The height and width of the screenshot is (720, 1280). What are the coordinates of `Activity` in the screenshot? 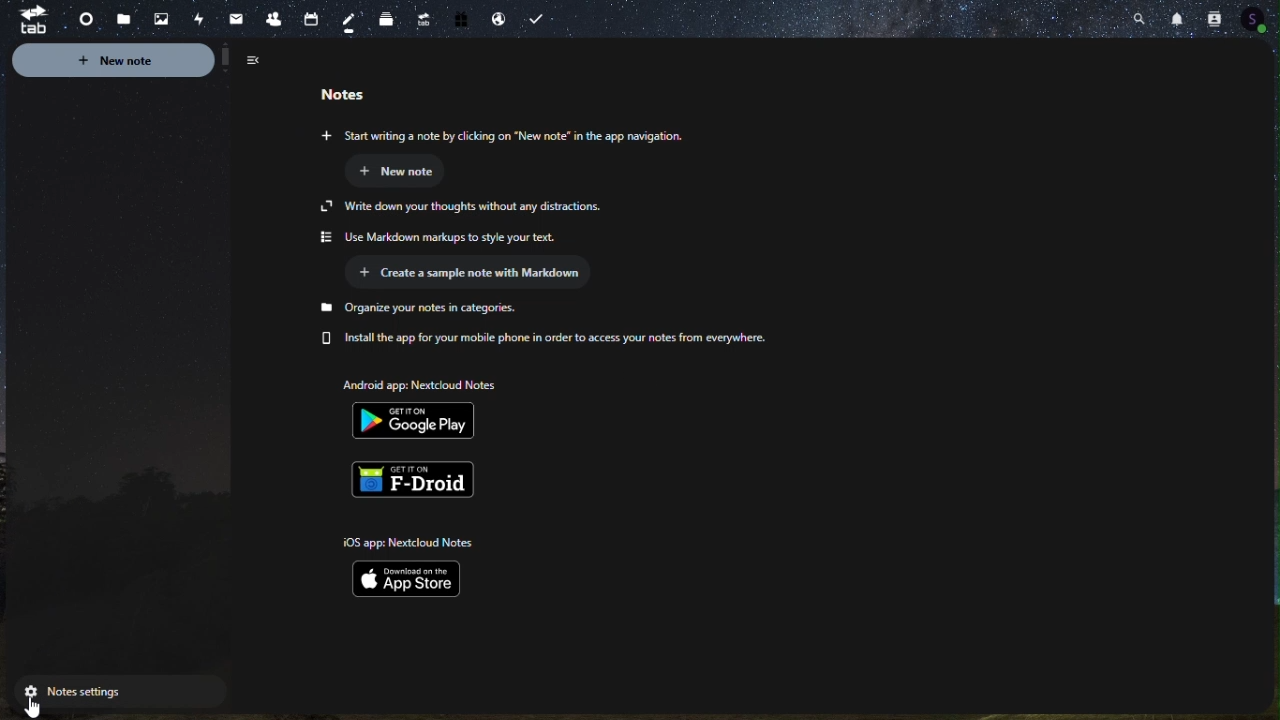 It's located at (192, 18).